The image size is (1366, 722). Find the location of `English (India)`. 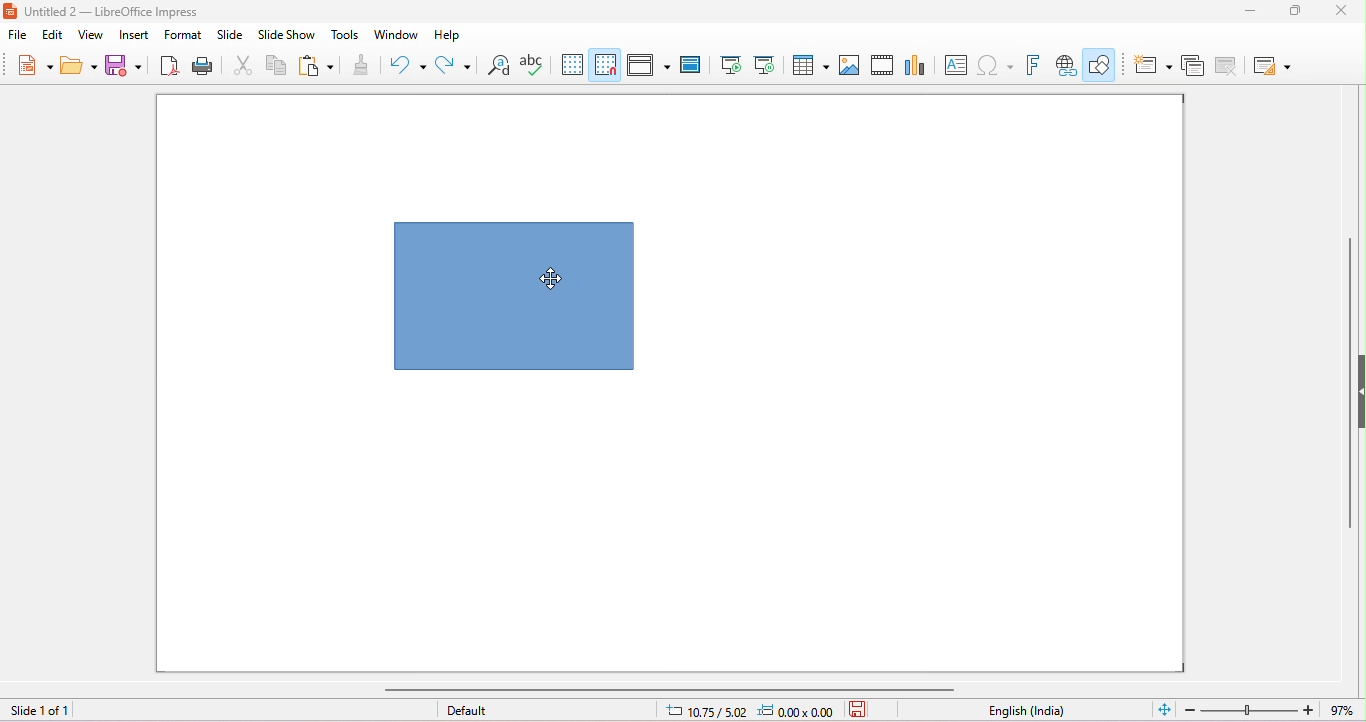

English (India) is located at coordinates (1027, 711).